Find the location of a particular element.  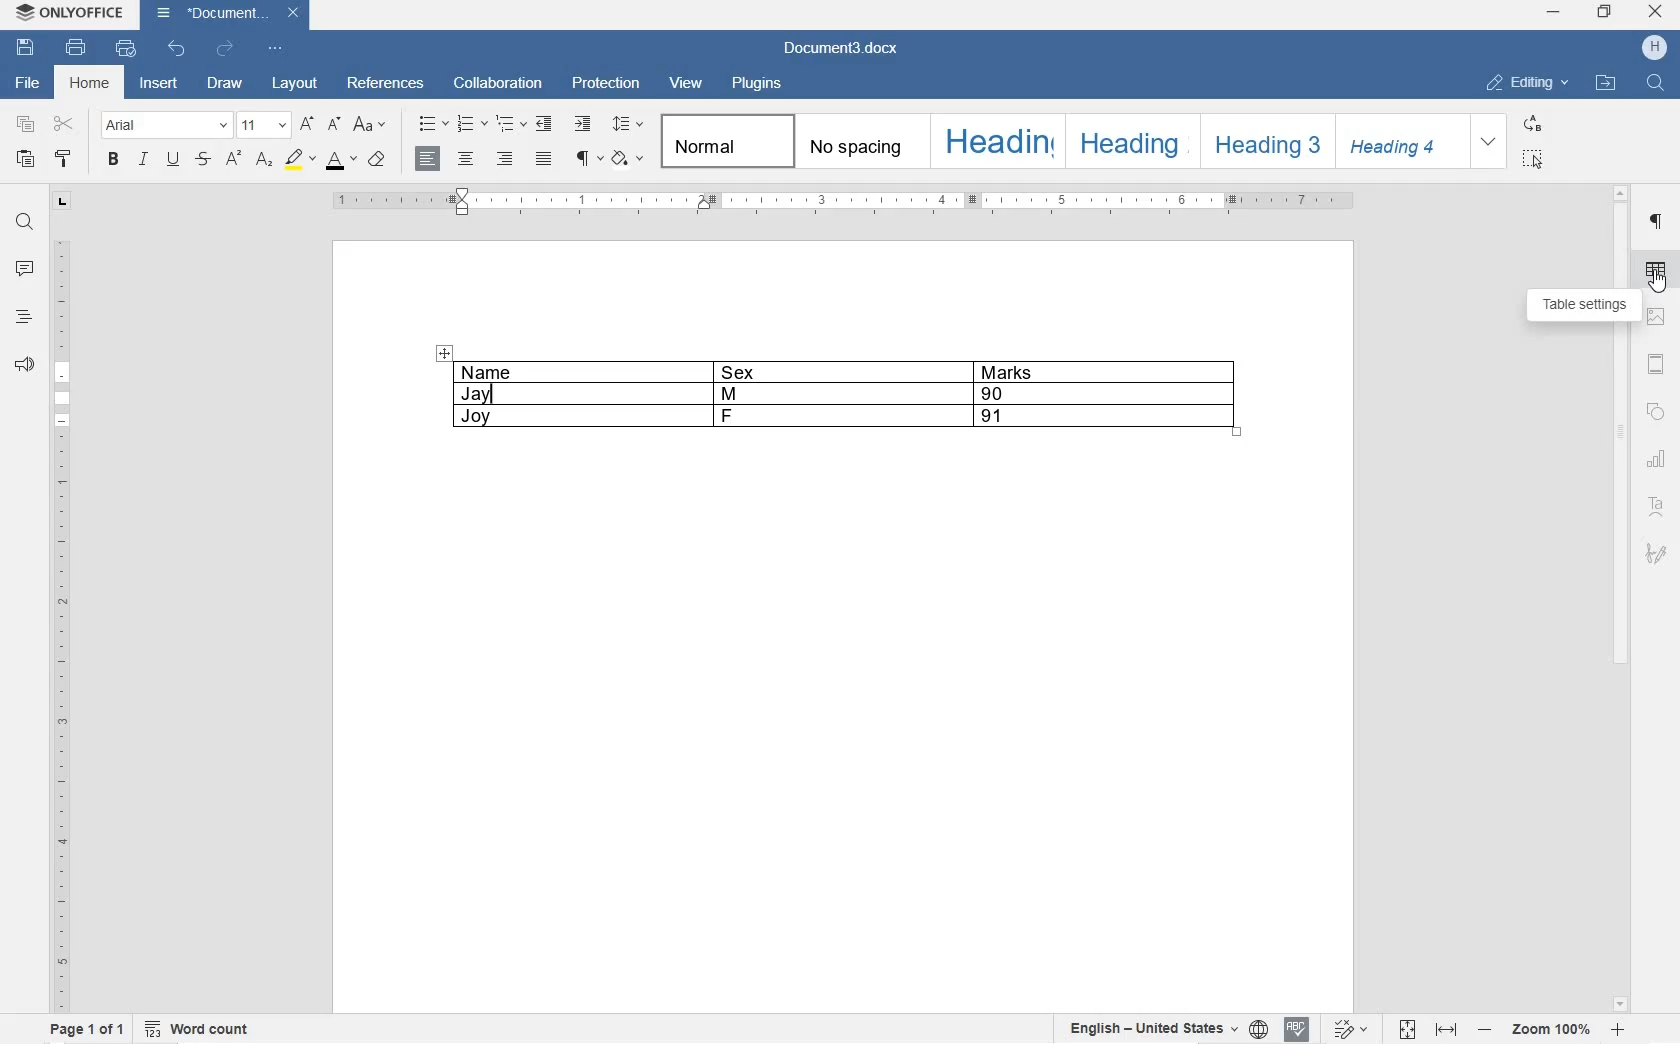

MINIMIZE is located at coordinates (1554, 10).